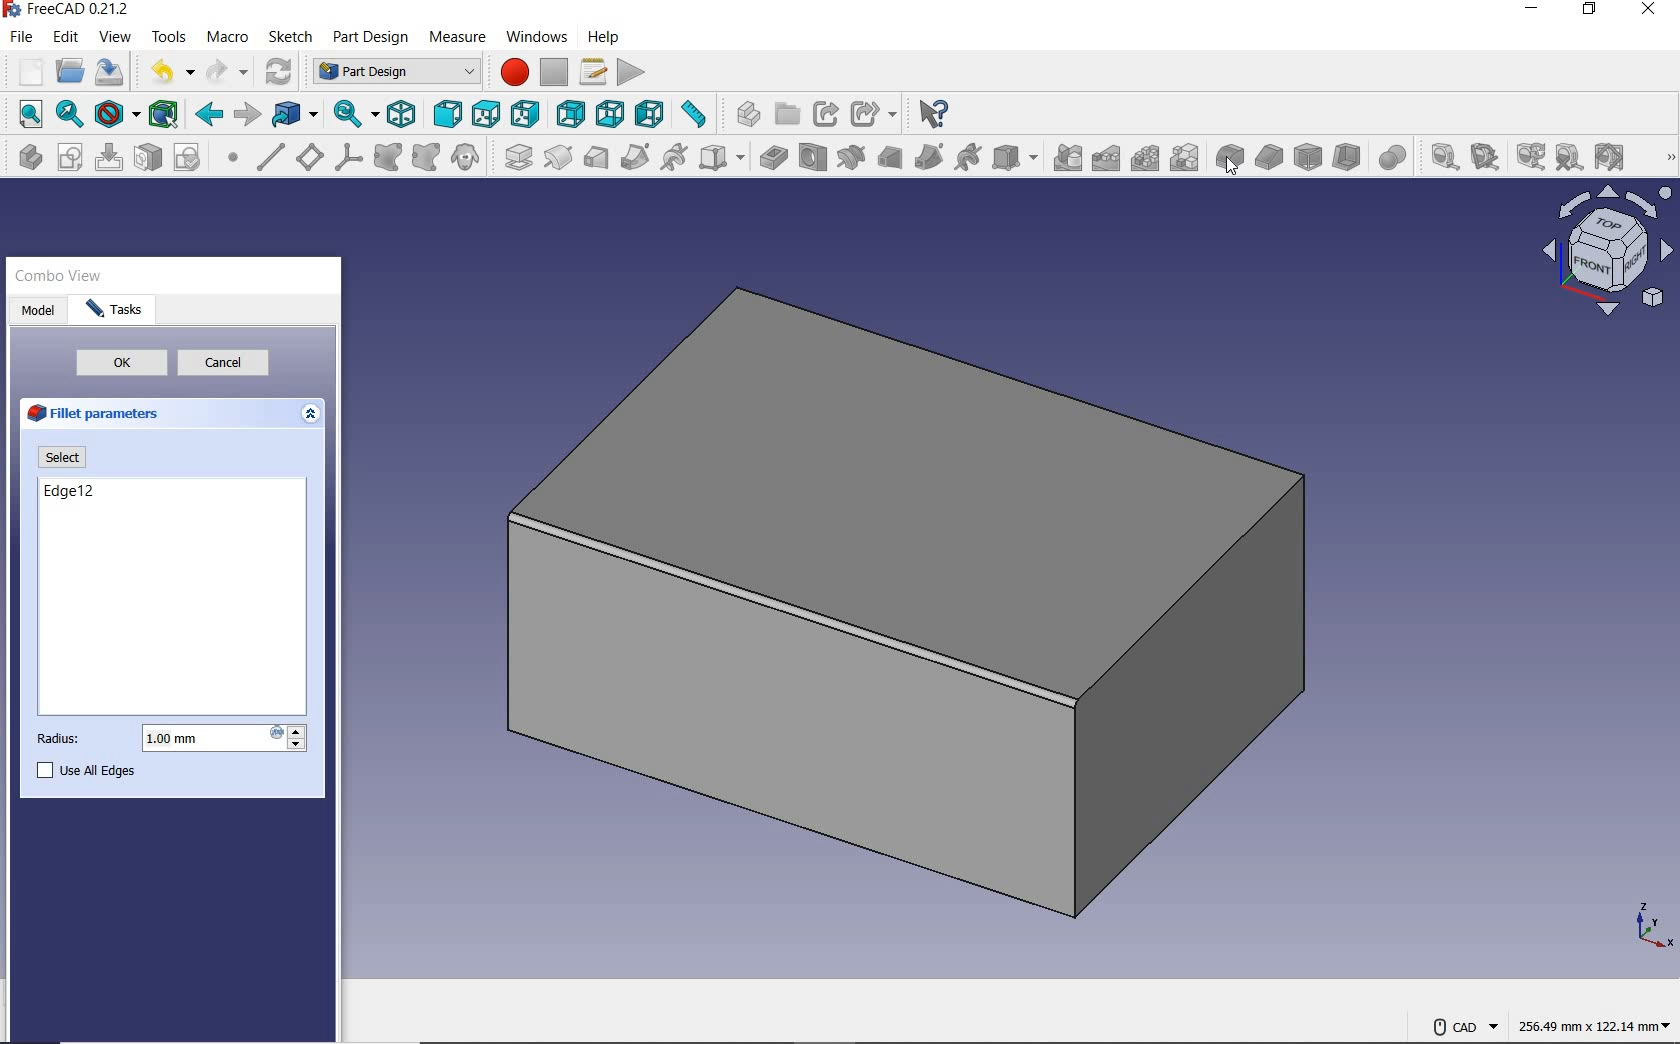 This screenshot has width=1680, height=1044. Describe the element at coordinates (802, 628) in the screenshot. I see `Rounded edge` at that location.